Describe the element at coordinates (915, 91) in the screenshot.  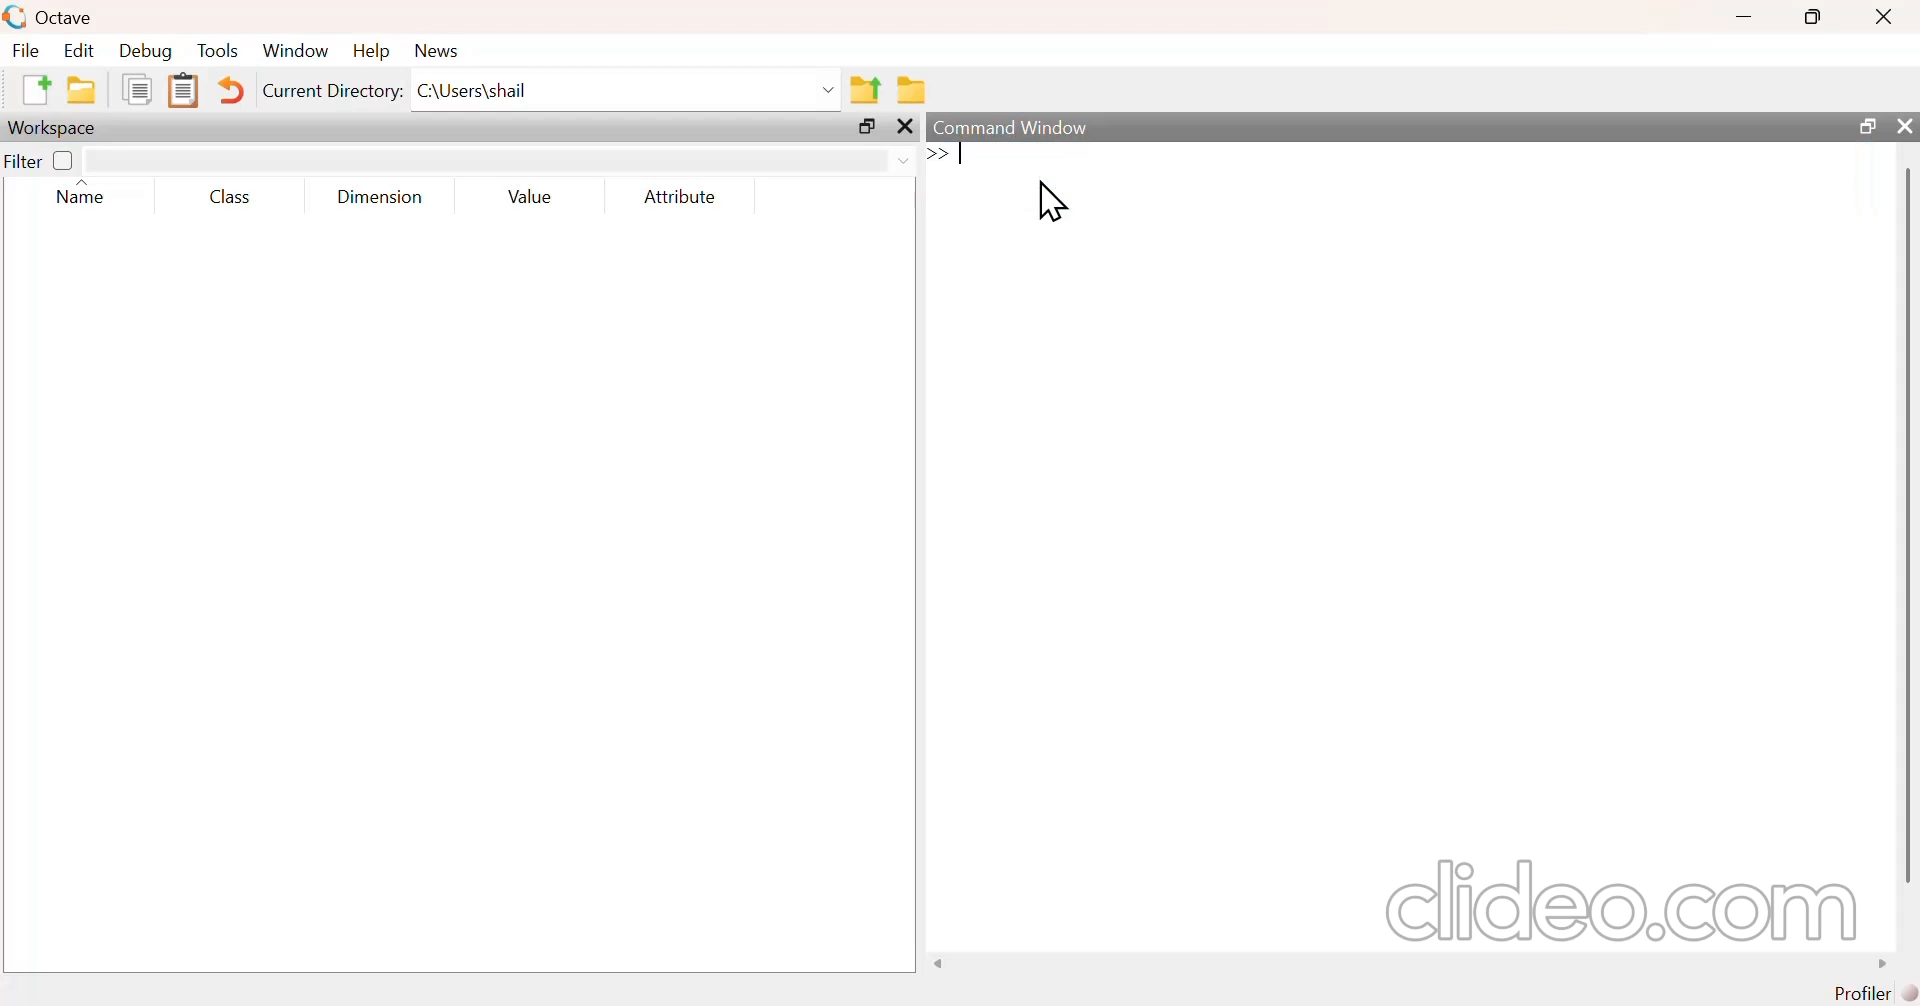
I see `browse directories` at that location.